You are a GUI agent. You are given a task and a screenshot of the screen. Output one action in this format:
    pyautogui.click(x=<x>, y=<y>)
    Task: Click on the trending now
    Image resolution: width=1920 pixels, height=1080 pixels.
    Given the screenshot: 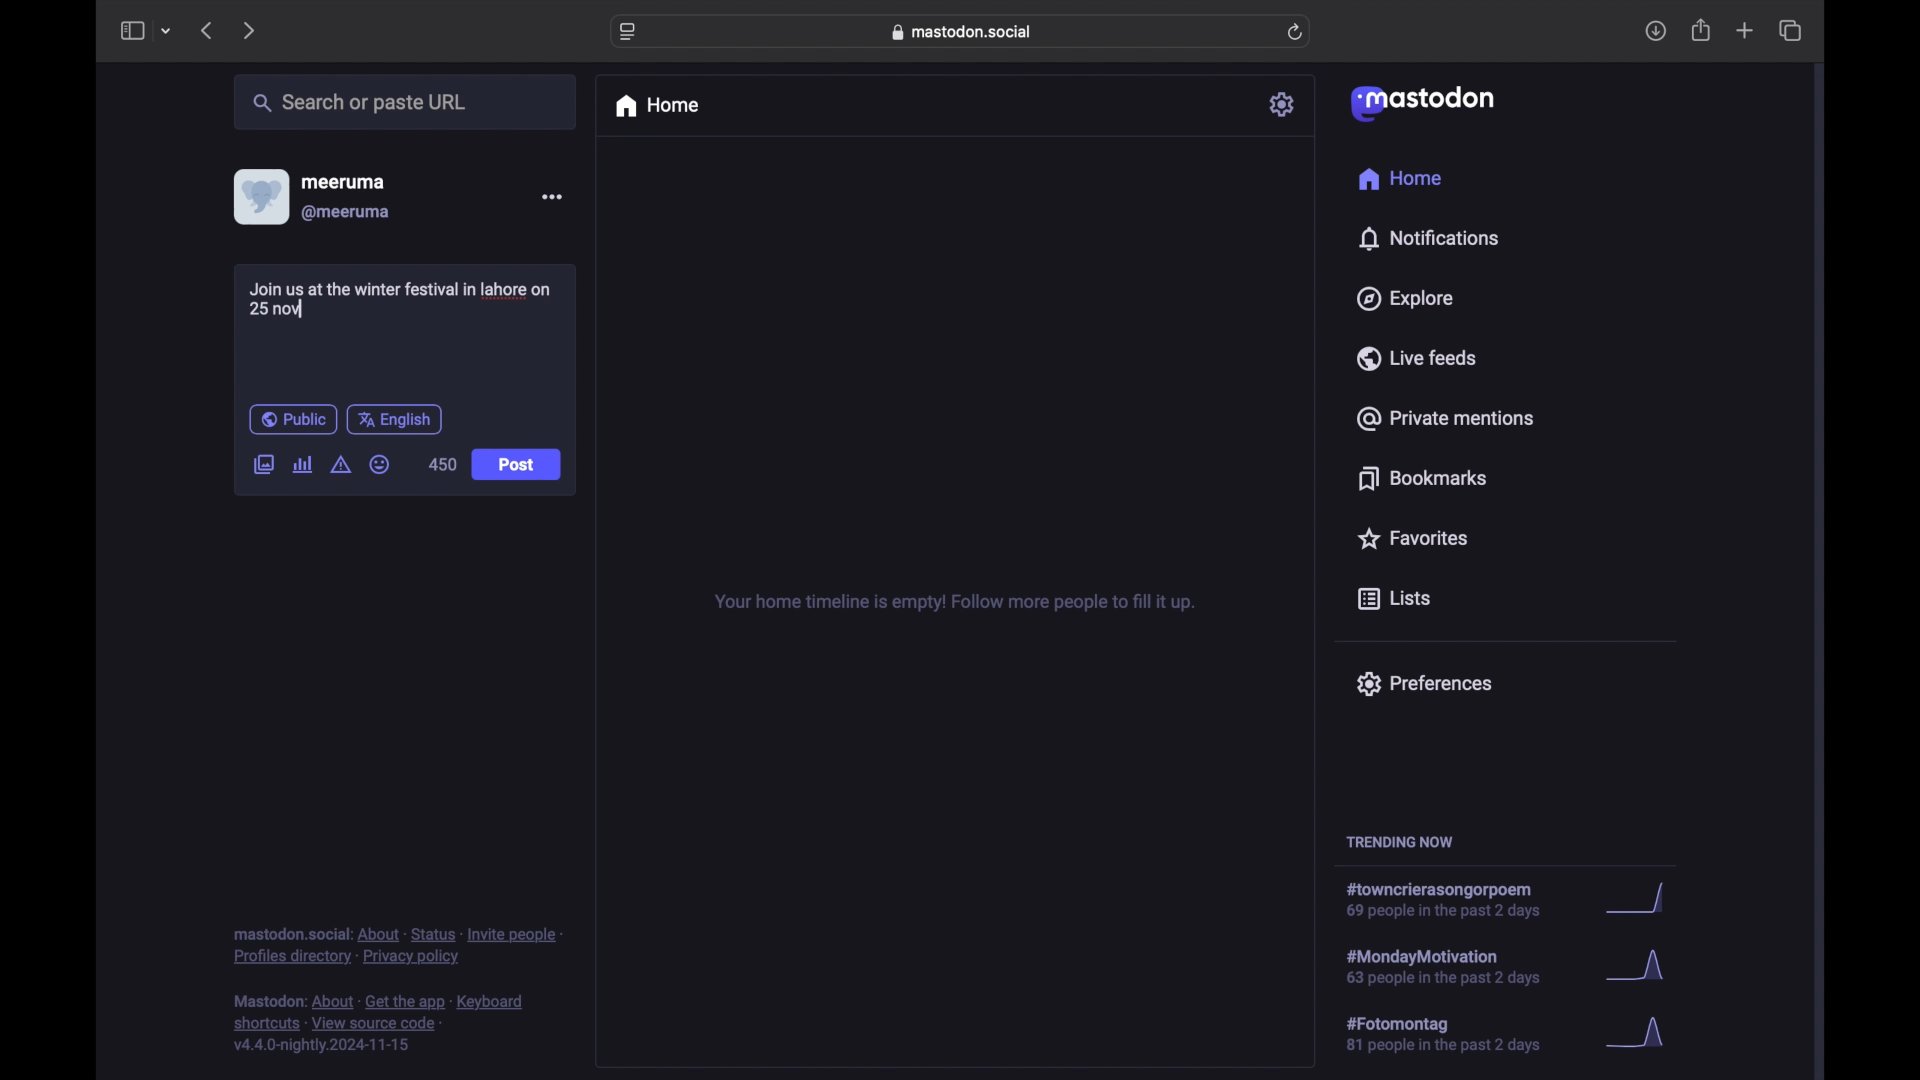 What is the action you would take?
    pyautogui.click(x=1399, y=842)
    